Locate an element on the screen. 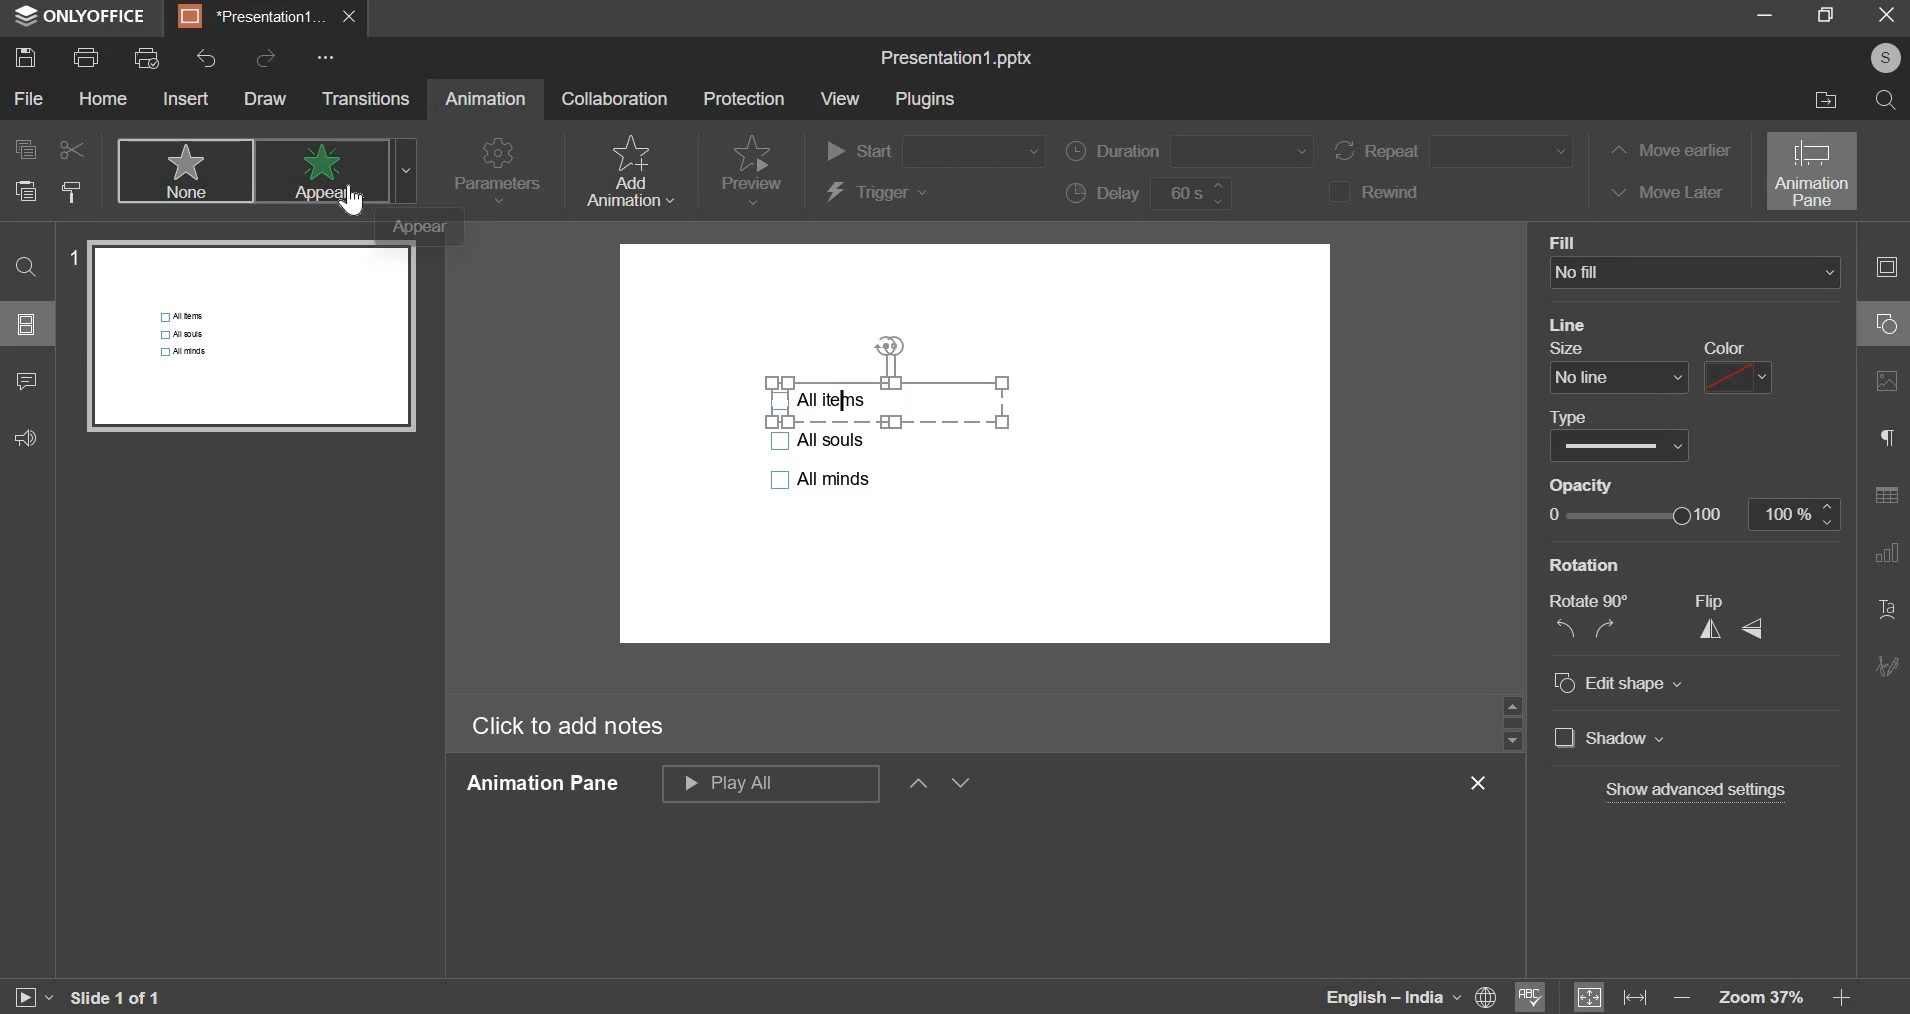  animation pane is located at coordinates (1813, 171).